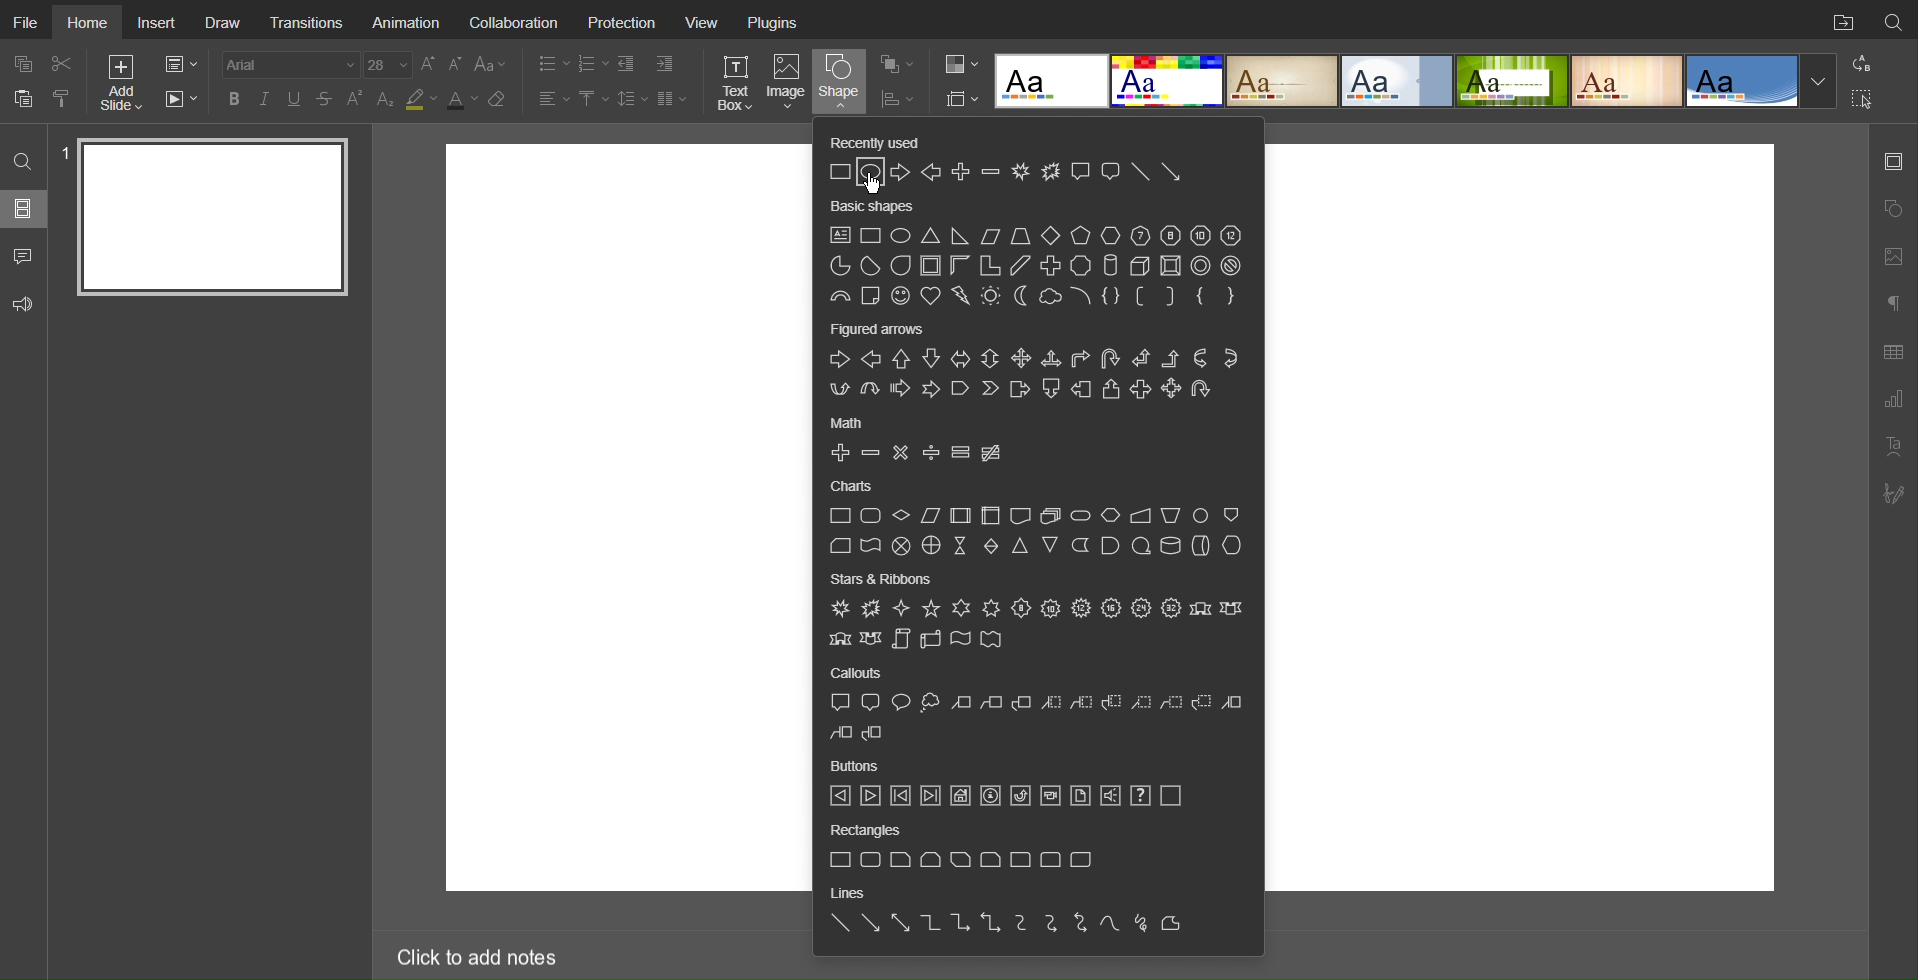 This screenshot has width=1918, height=980. Describe the element at coordinates (212, 215) in the screenshot. I see `Slide 1` at that location.